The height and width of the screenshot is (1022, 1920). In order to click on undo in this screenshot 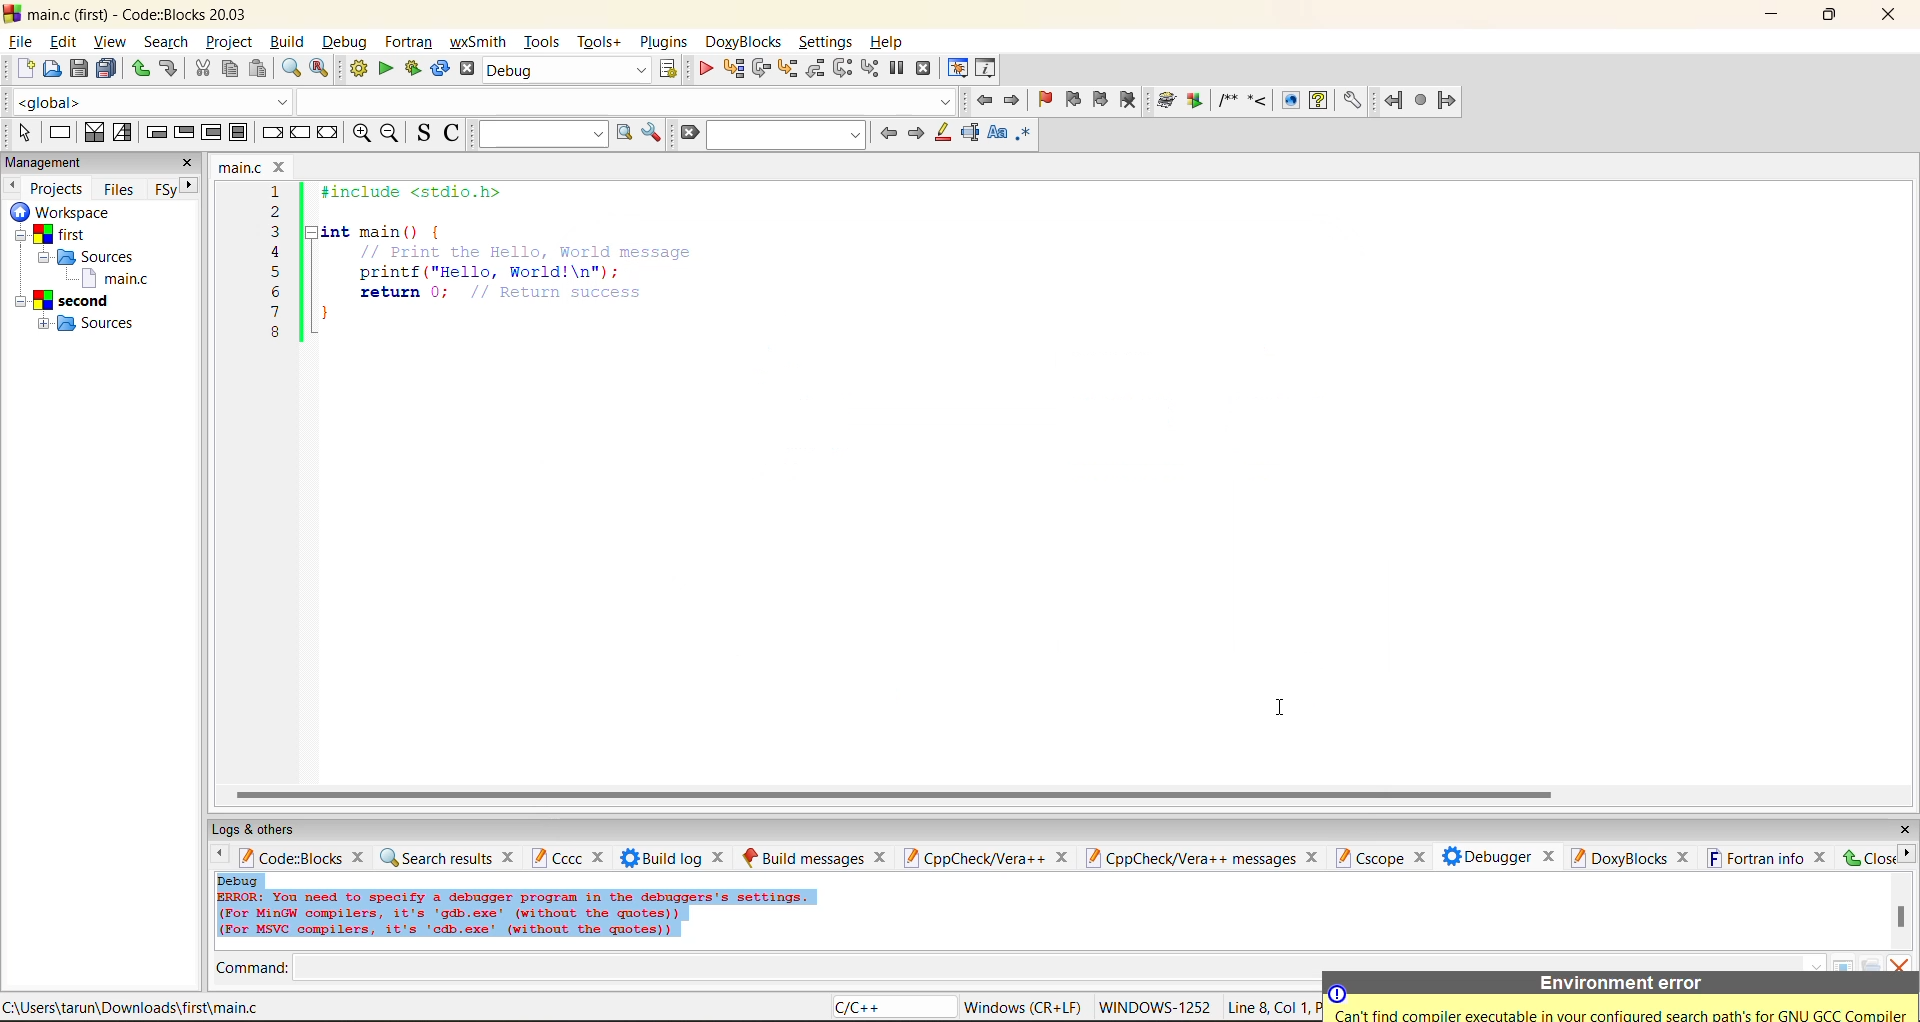, I will do `click(166, 69)`.